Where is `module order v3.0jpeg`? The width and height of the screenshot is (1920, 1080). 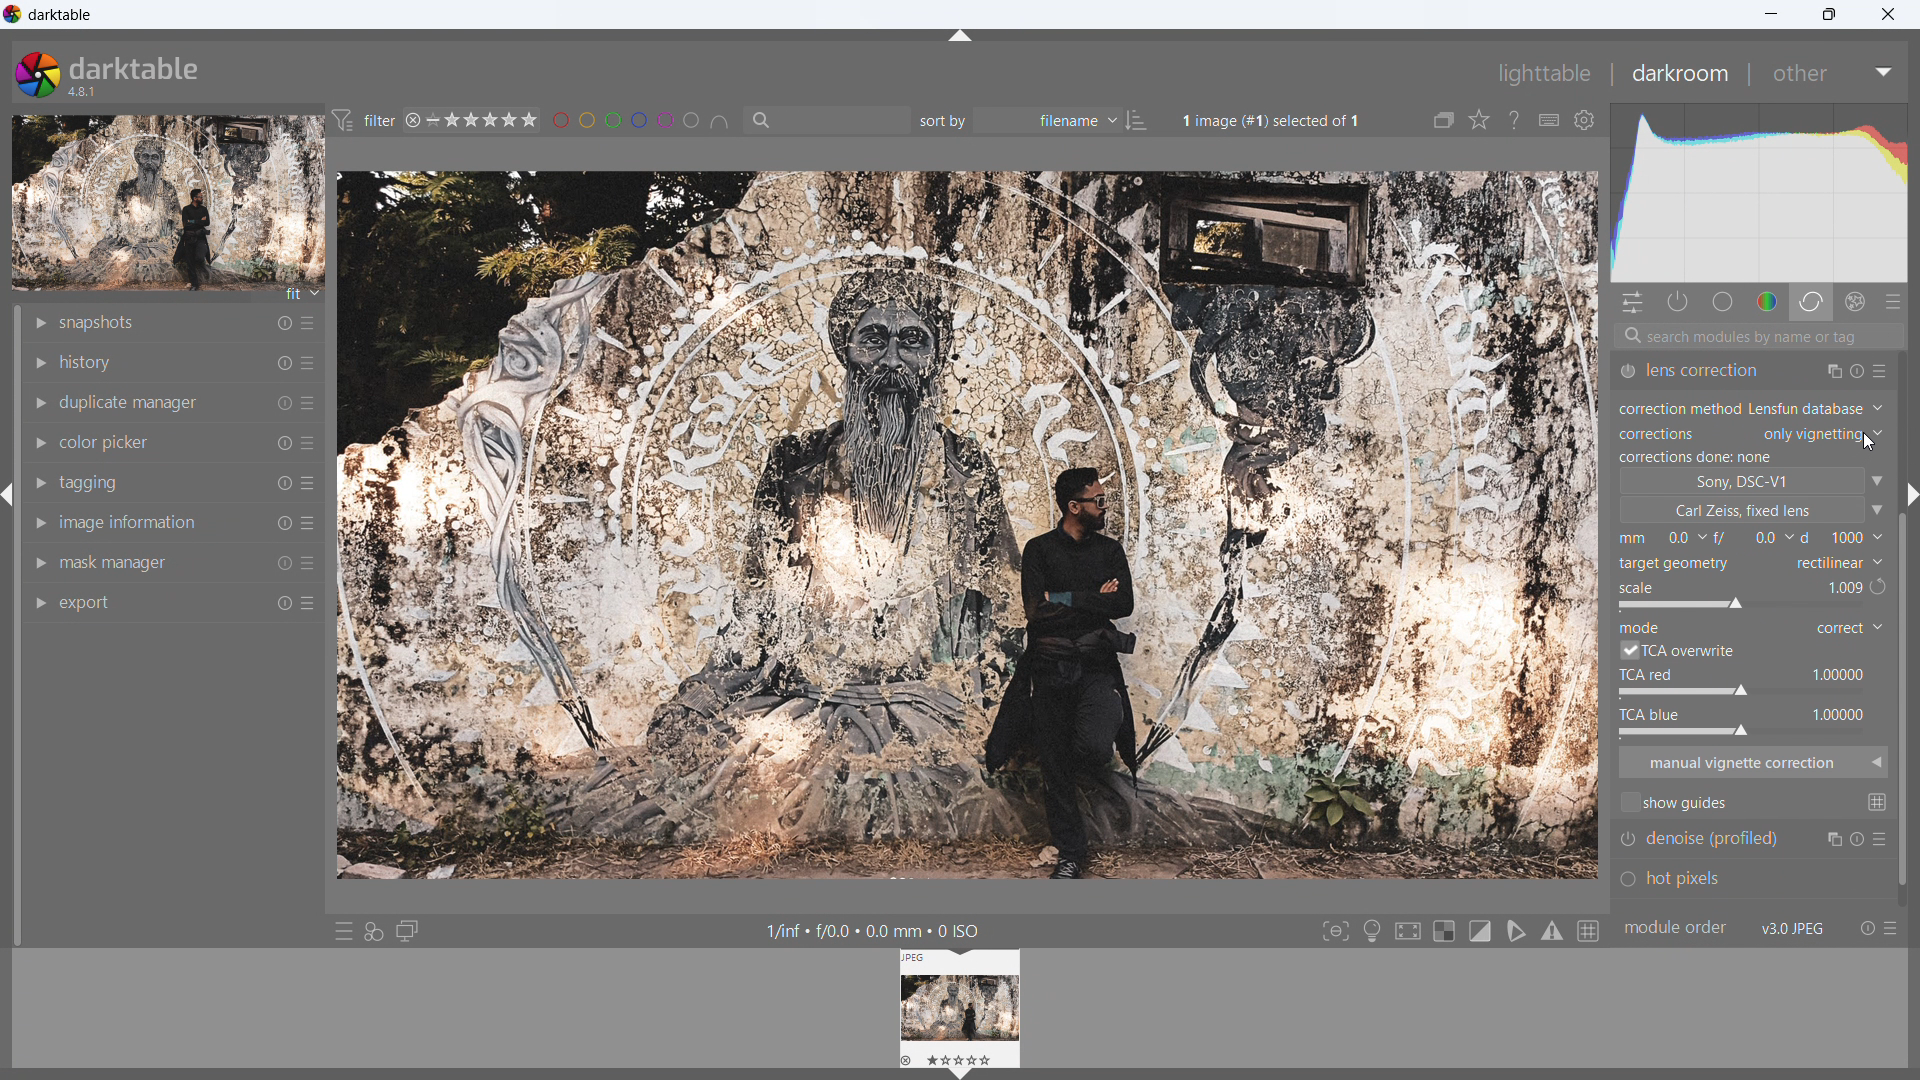 module order v3.0jpeg is located at coordinates (1728, 926).